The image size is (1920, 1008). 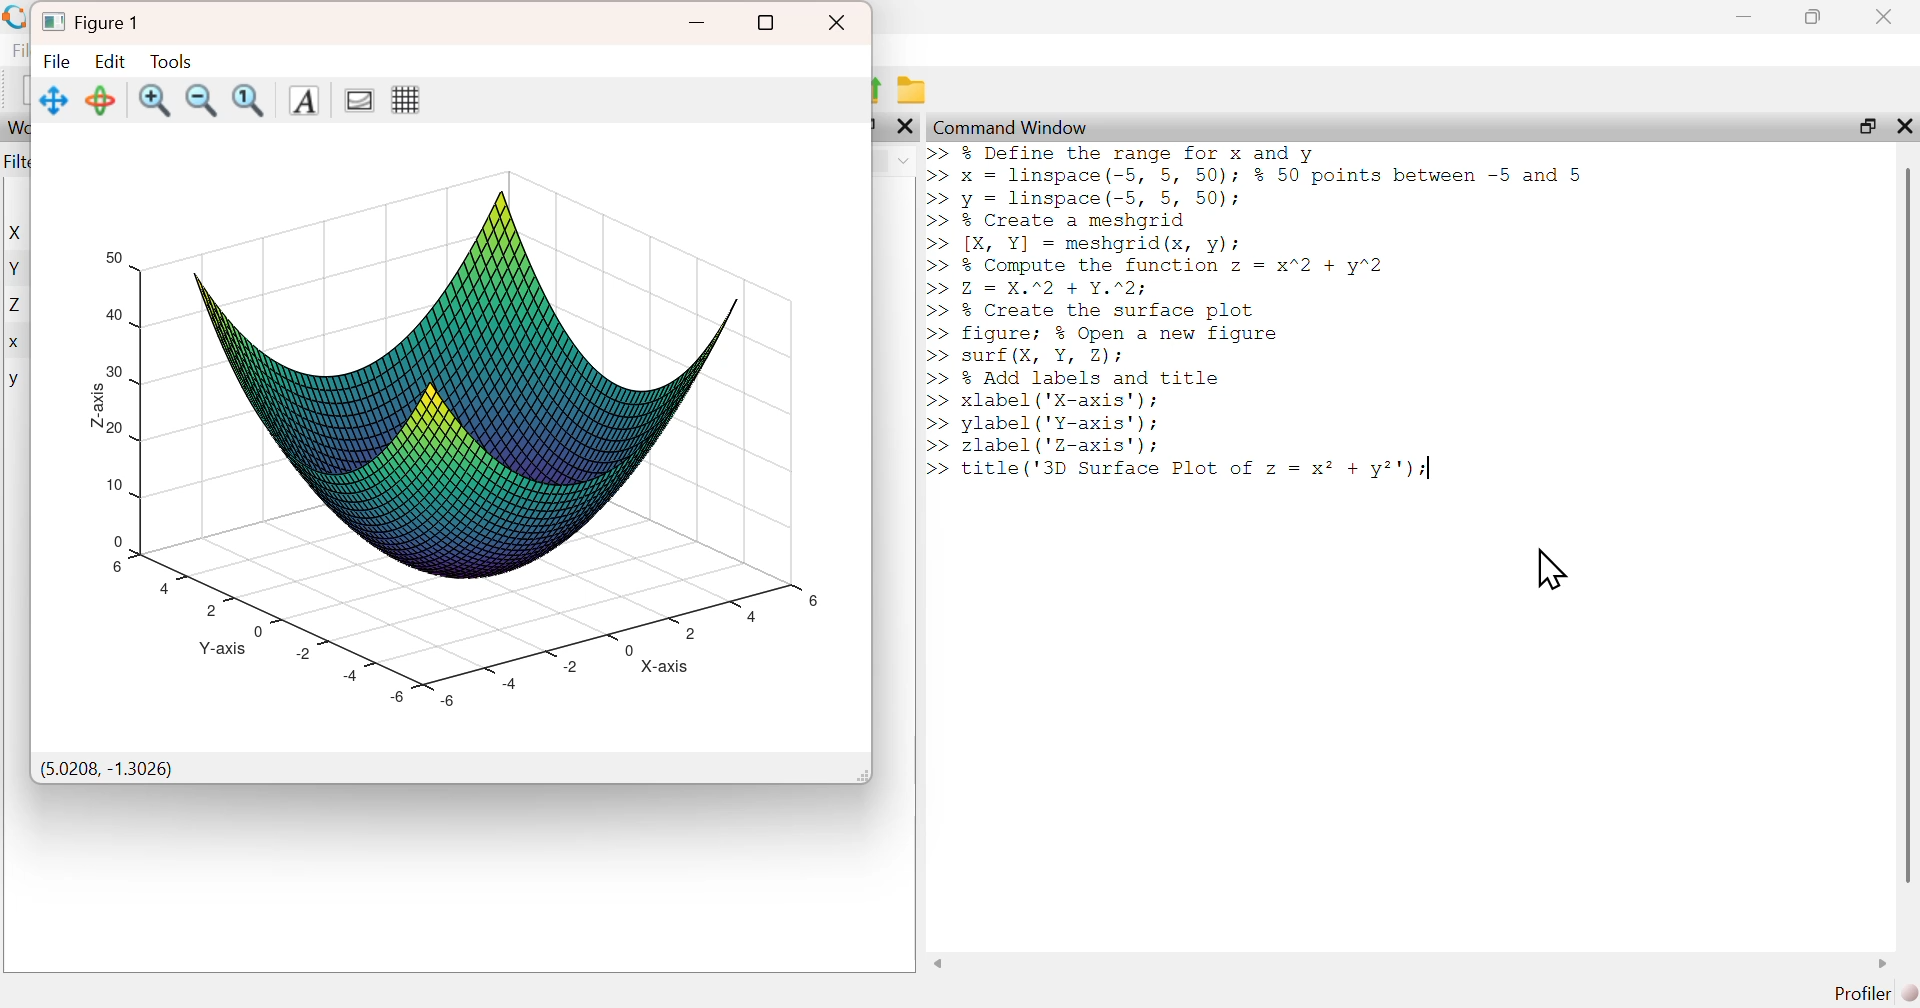 I want to click on X, so click(x=19, y=233).